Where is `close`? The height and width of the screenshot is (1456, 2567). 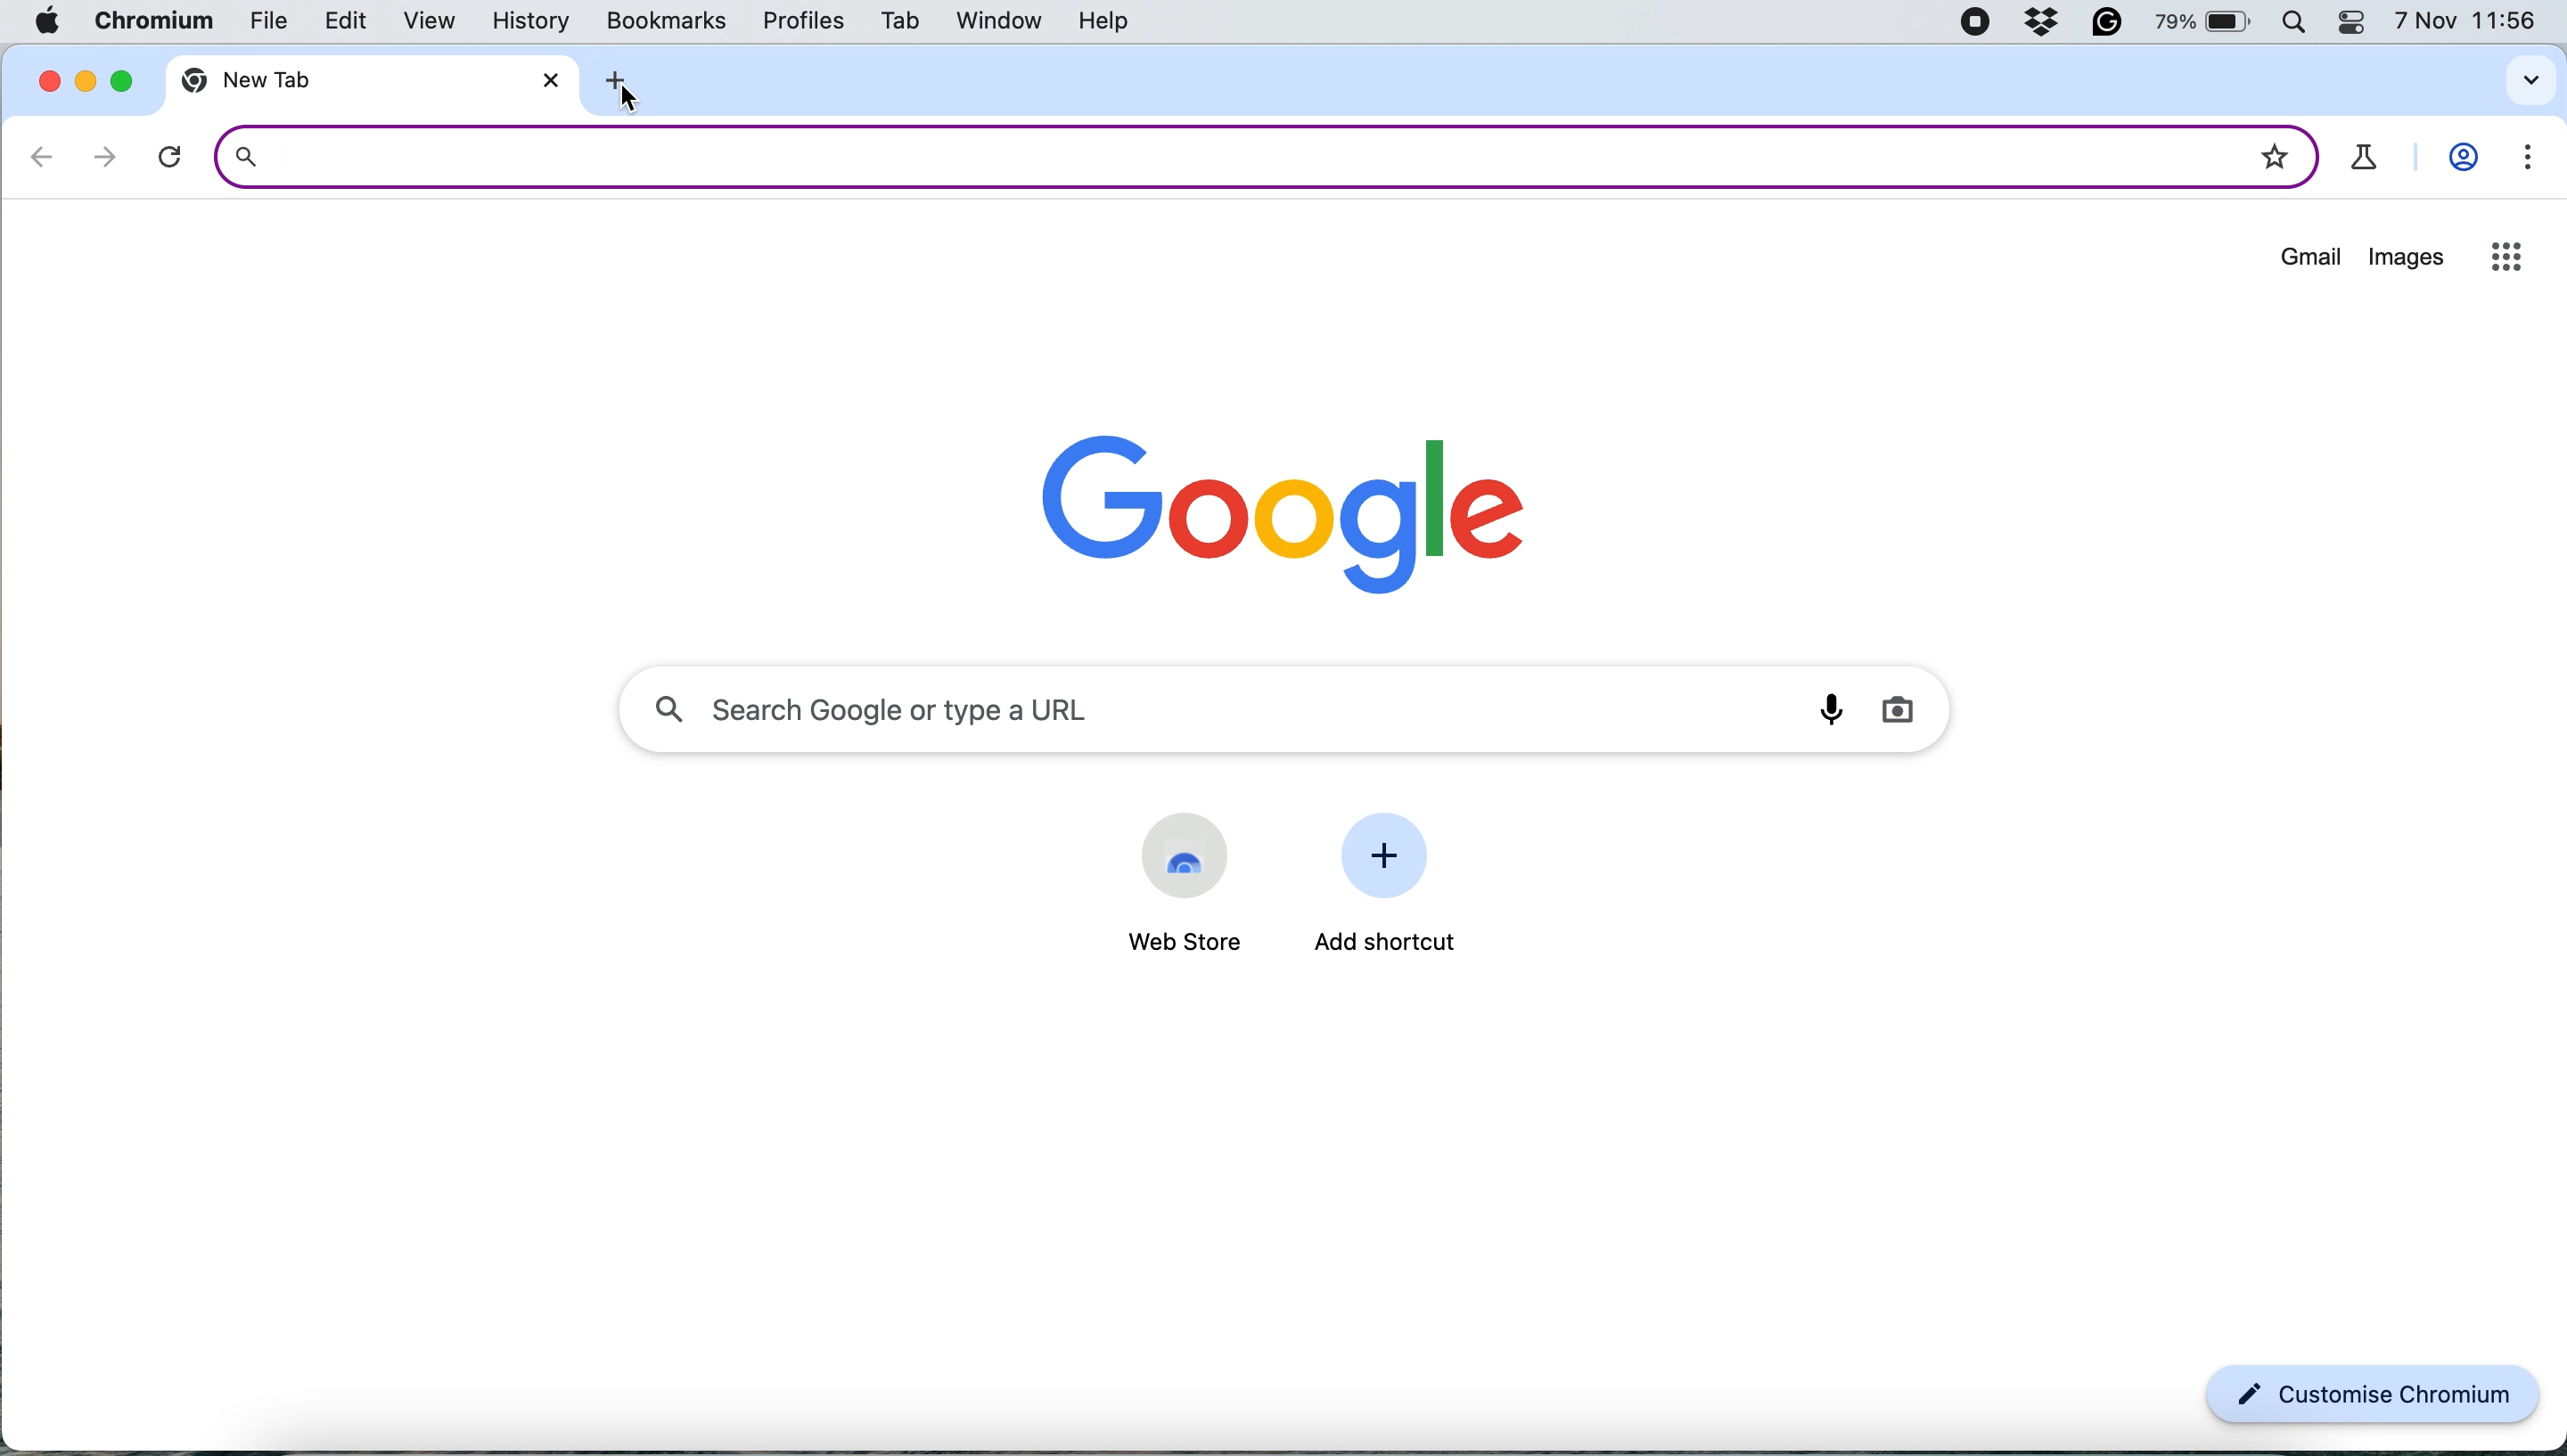
close is located at coordinates (44, 79).